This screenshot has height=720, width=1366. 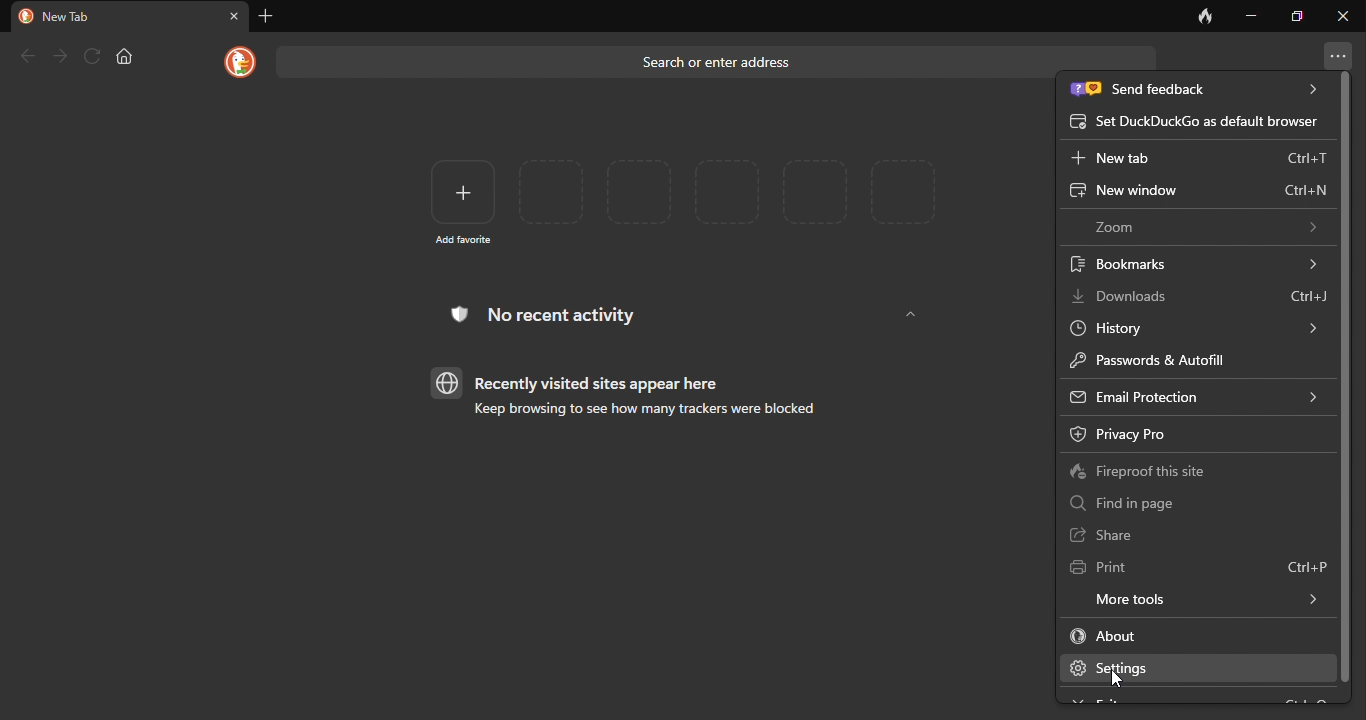 What do you see at coordinates (236, 62) in the screenshot?
I see `duckduck go logo` at bounding box center [236, 62].